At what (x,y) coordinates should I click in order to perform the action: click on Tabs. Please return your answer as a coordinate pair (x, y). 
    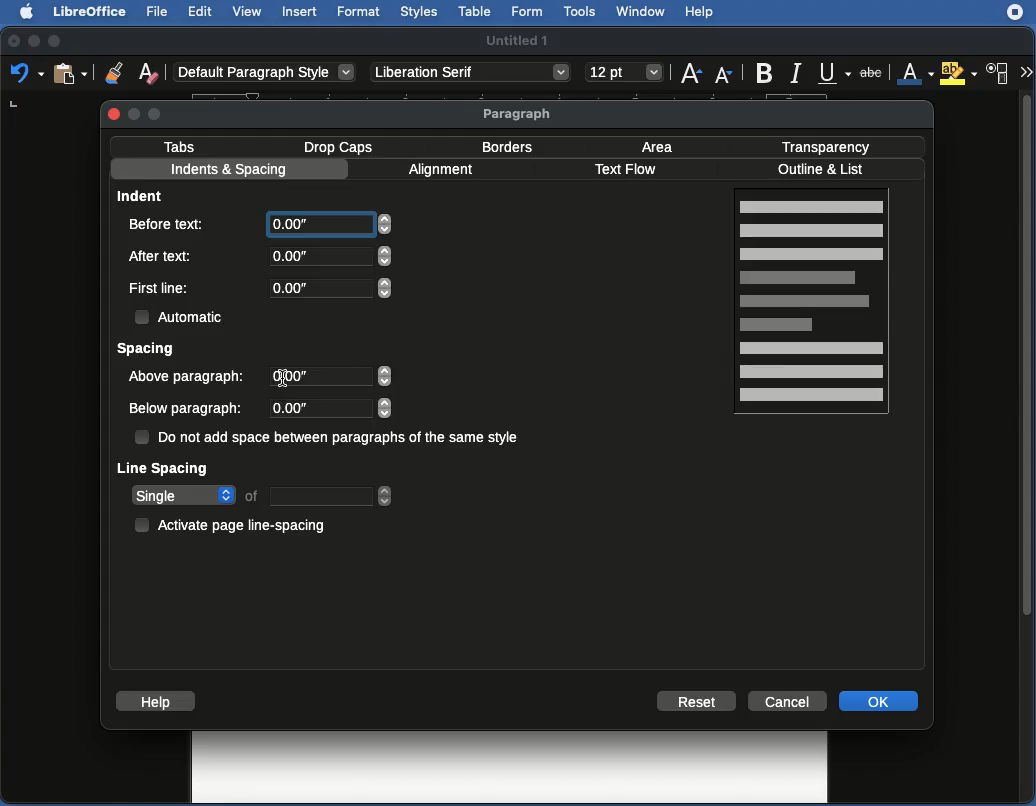
    Looking at the image, I should click on (180, 146).